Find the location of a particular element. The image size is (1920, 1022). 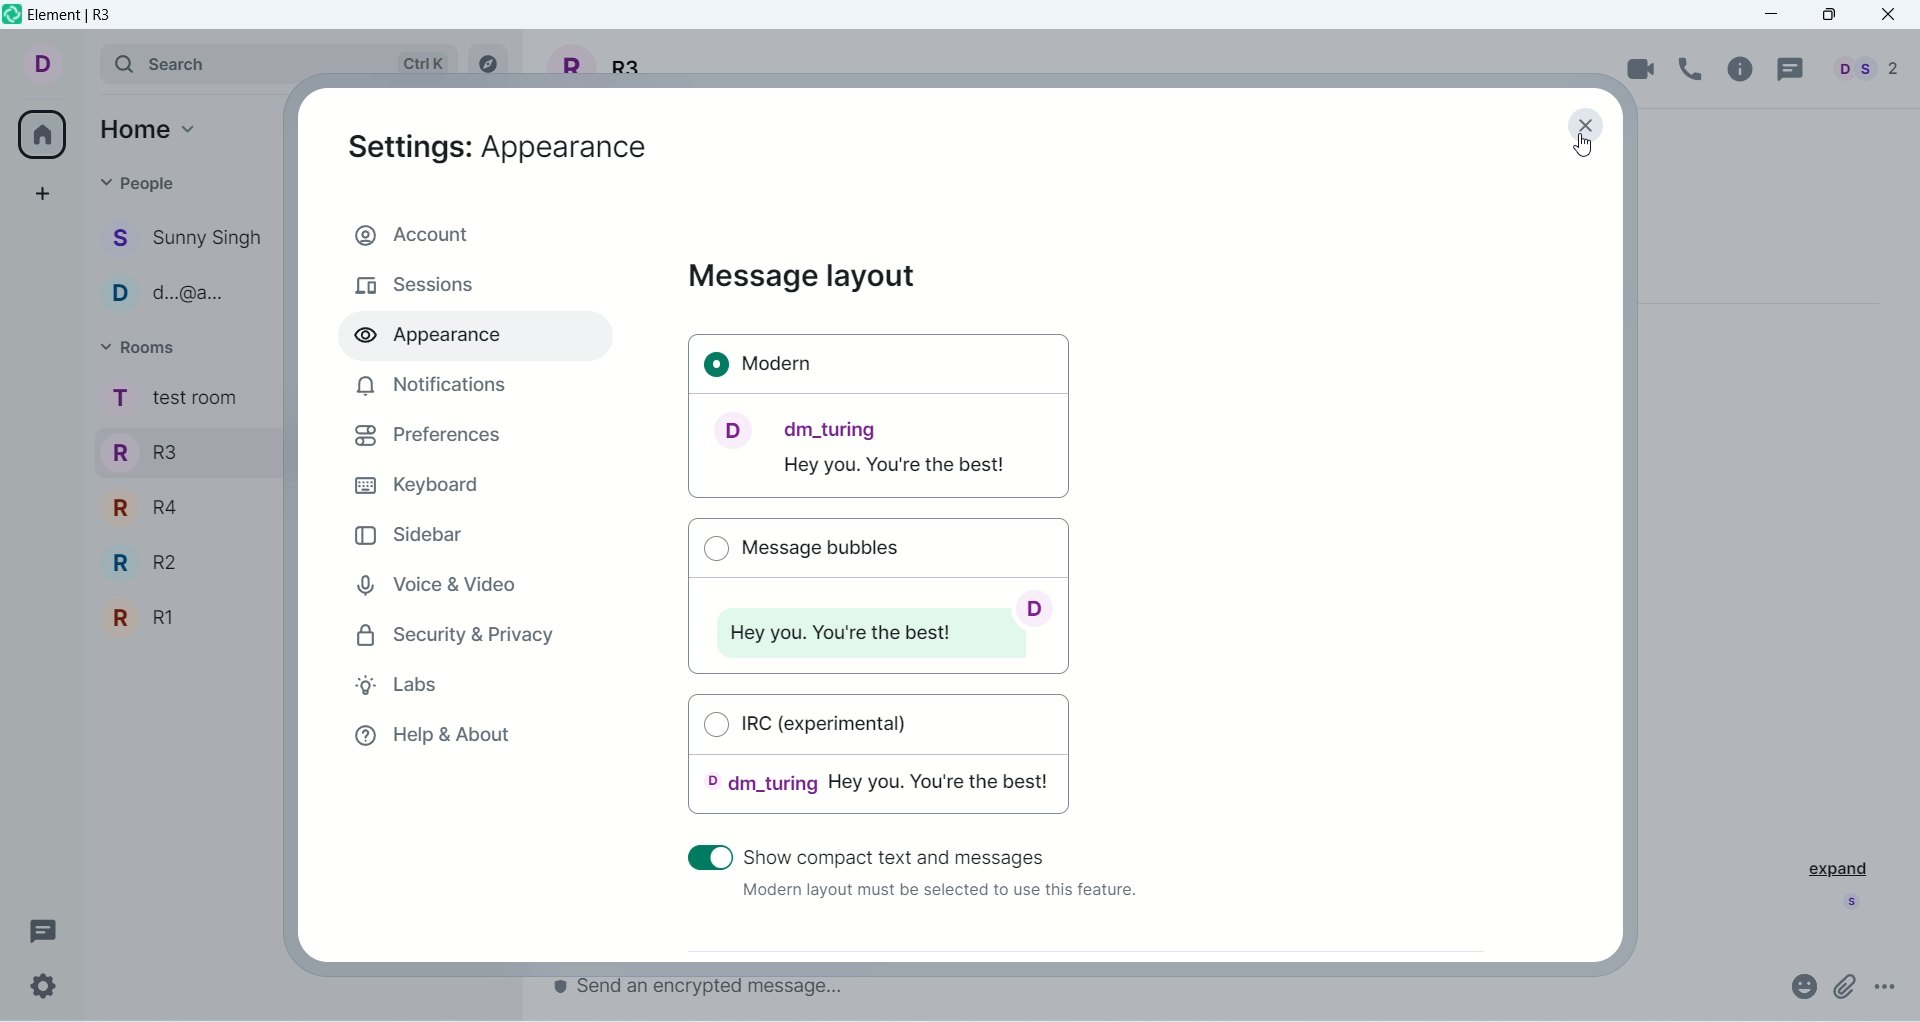

R1 is located at coordinates (184, 620).